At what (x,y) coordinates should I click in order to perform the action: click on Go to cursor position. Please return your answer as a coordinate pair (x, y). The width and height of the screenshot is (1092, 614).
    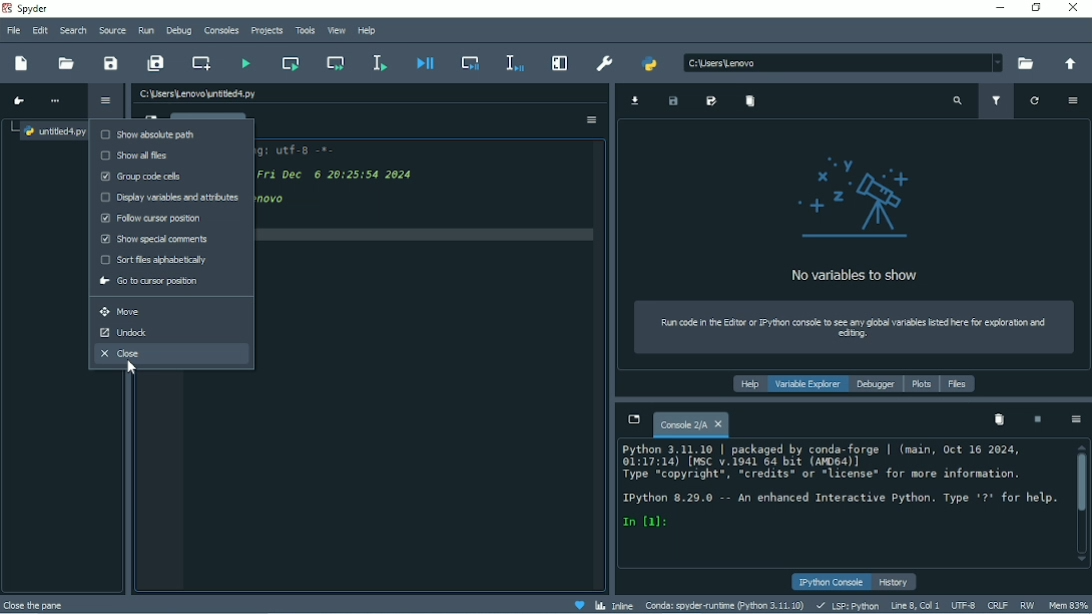
    Looking at the image, I should click on (154, 284).